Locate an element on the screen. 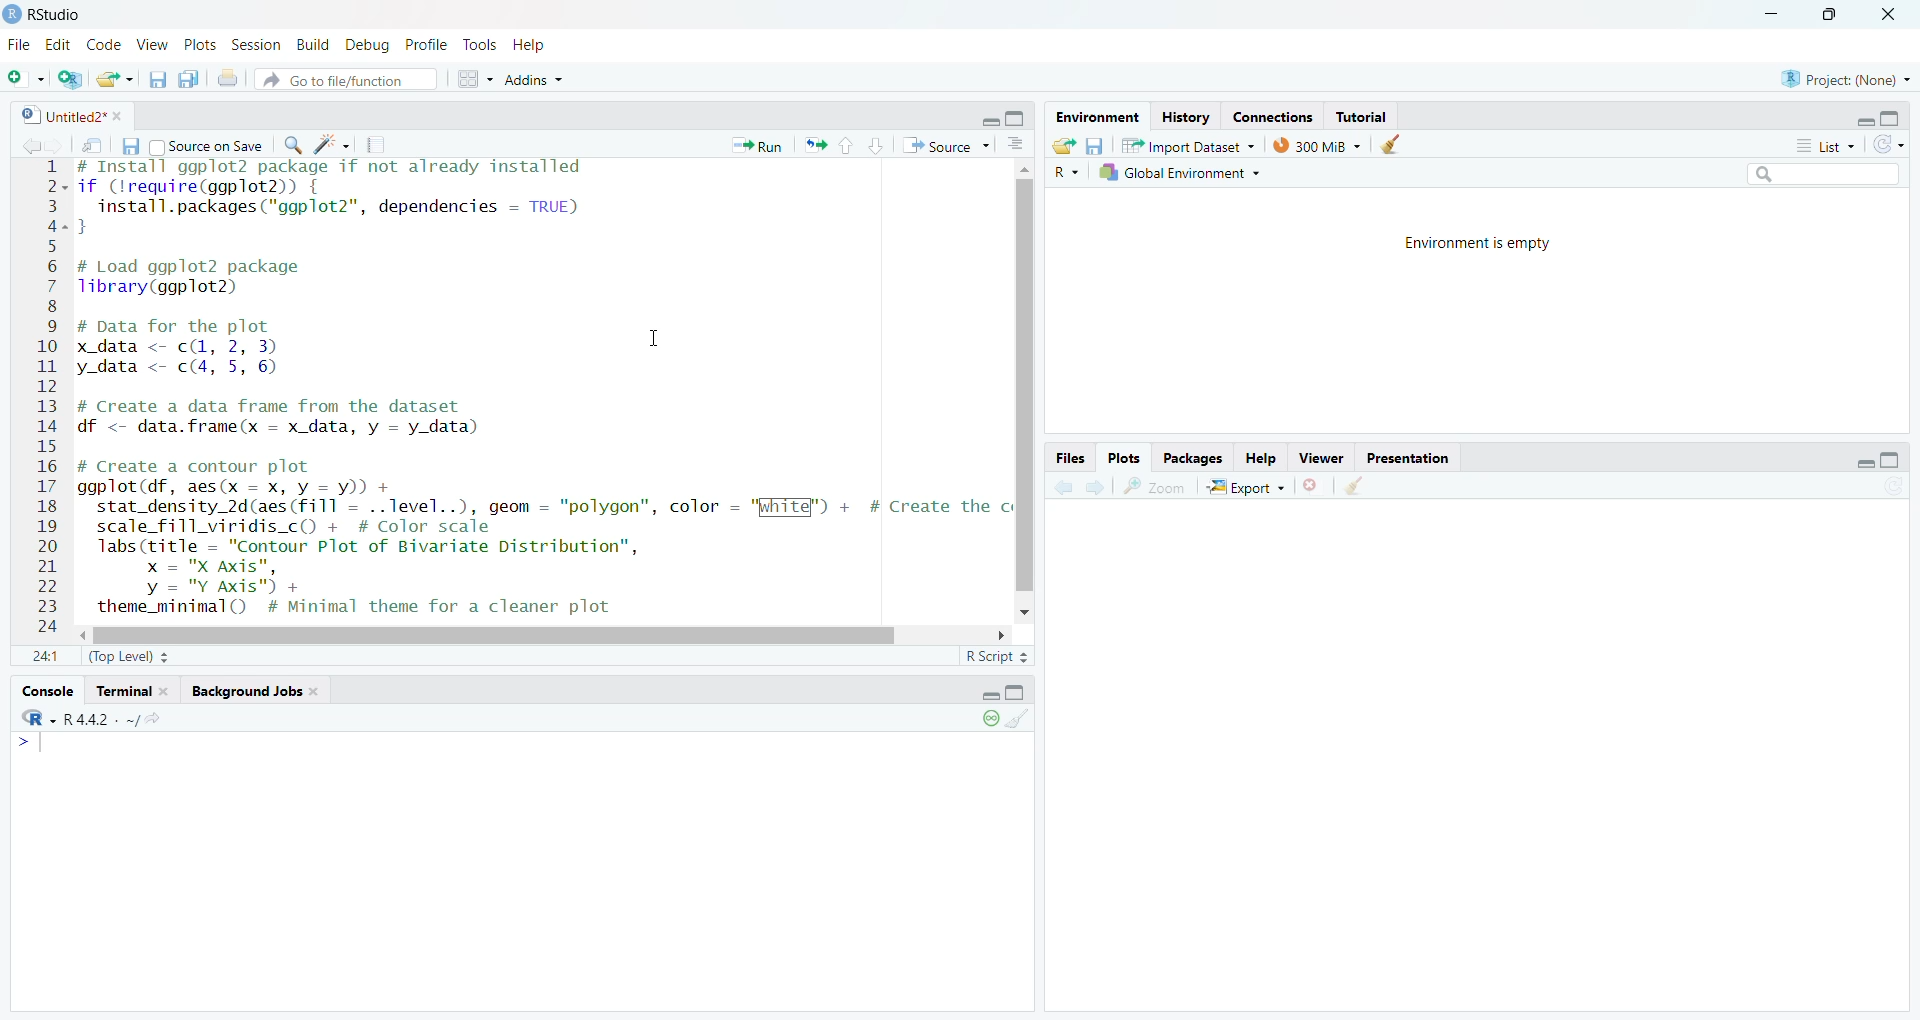  refresh is located at coordinates (1895, 144).